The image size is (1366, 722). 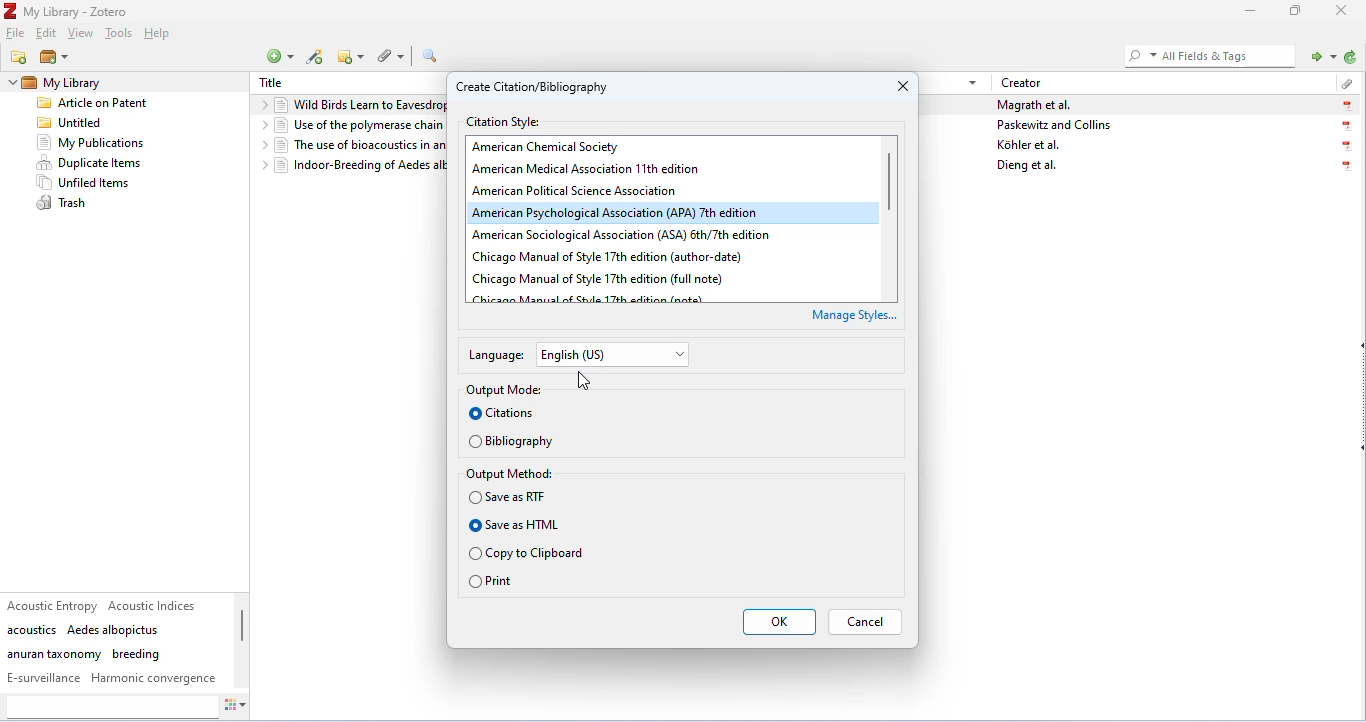 What do you see at coordinates (1345, 126) in the screenshot?
I see `pdf` at bounding box center [1345, 126].